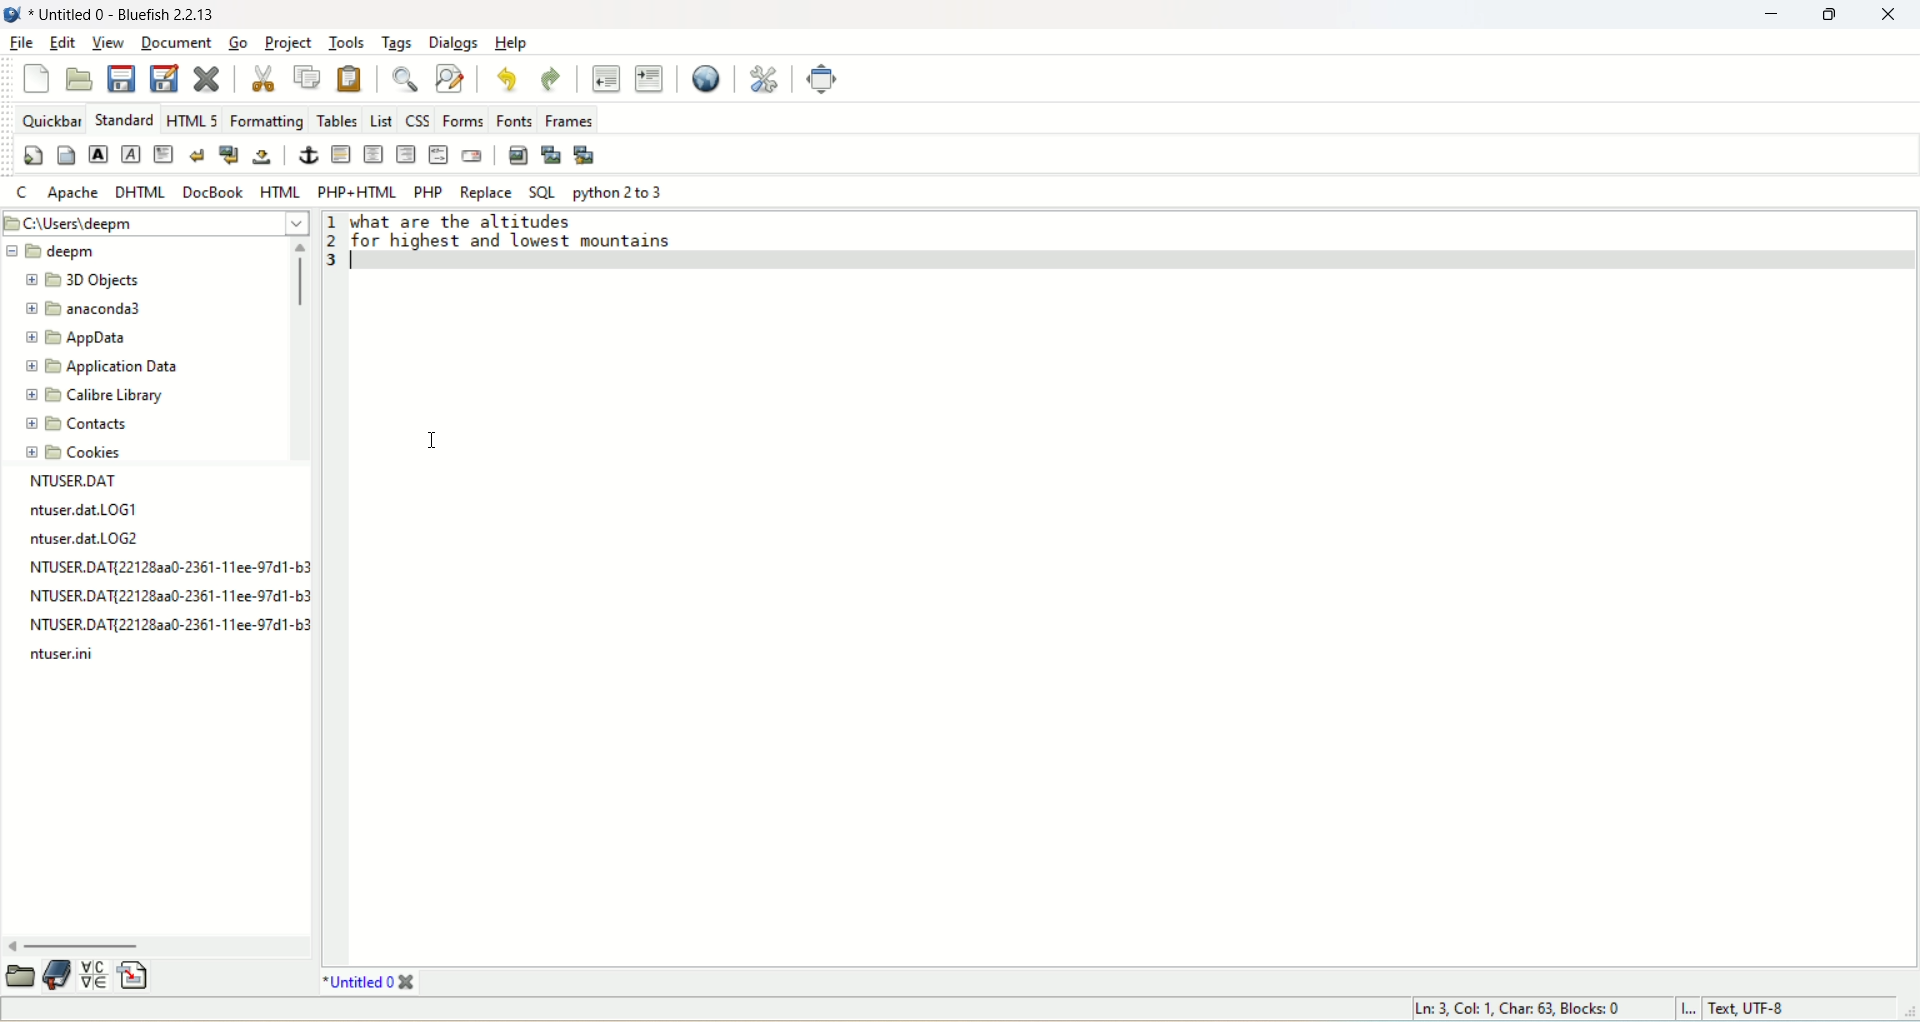  Describe the element at coordinates (143, 974) in the screenshot. I see `insert file` at that location.